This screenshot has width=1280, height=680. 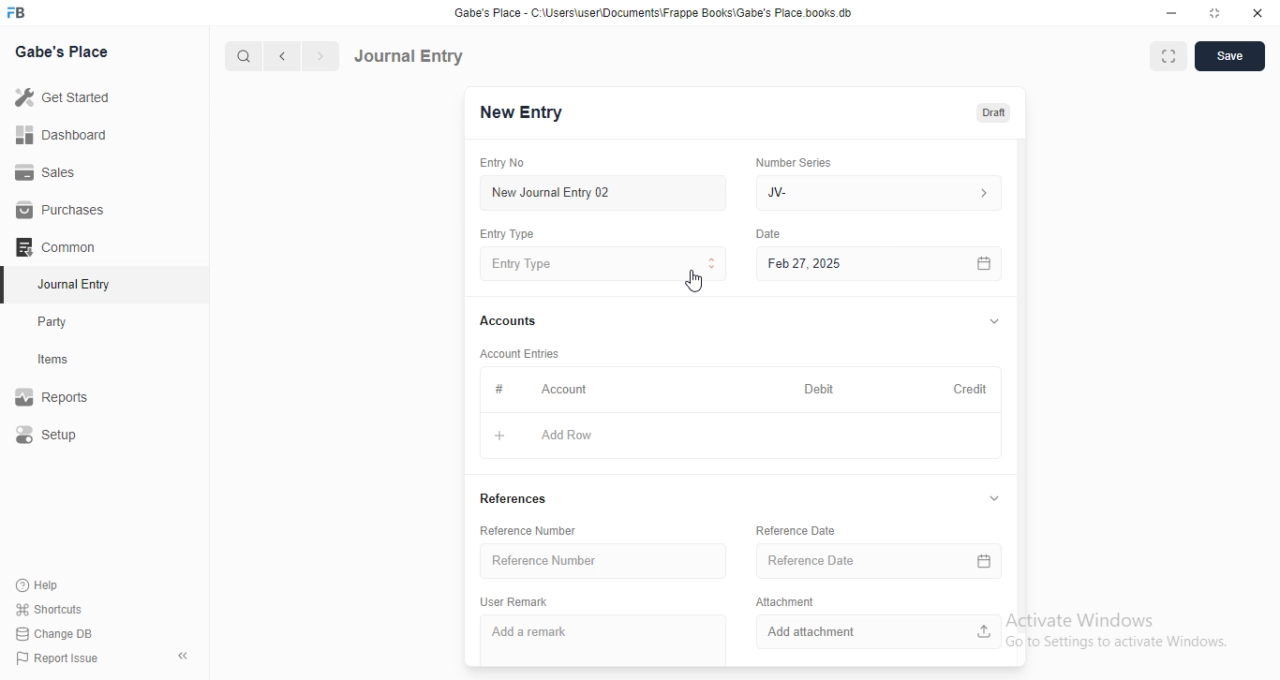 What do you see at coordinates (513, 321) in the screenshot?
I see `Accounts` at bounding box center [513, 321].